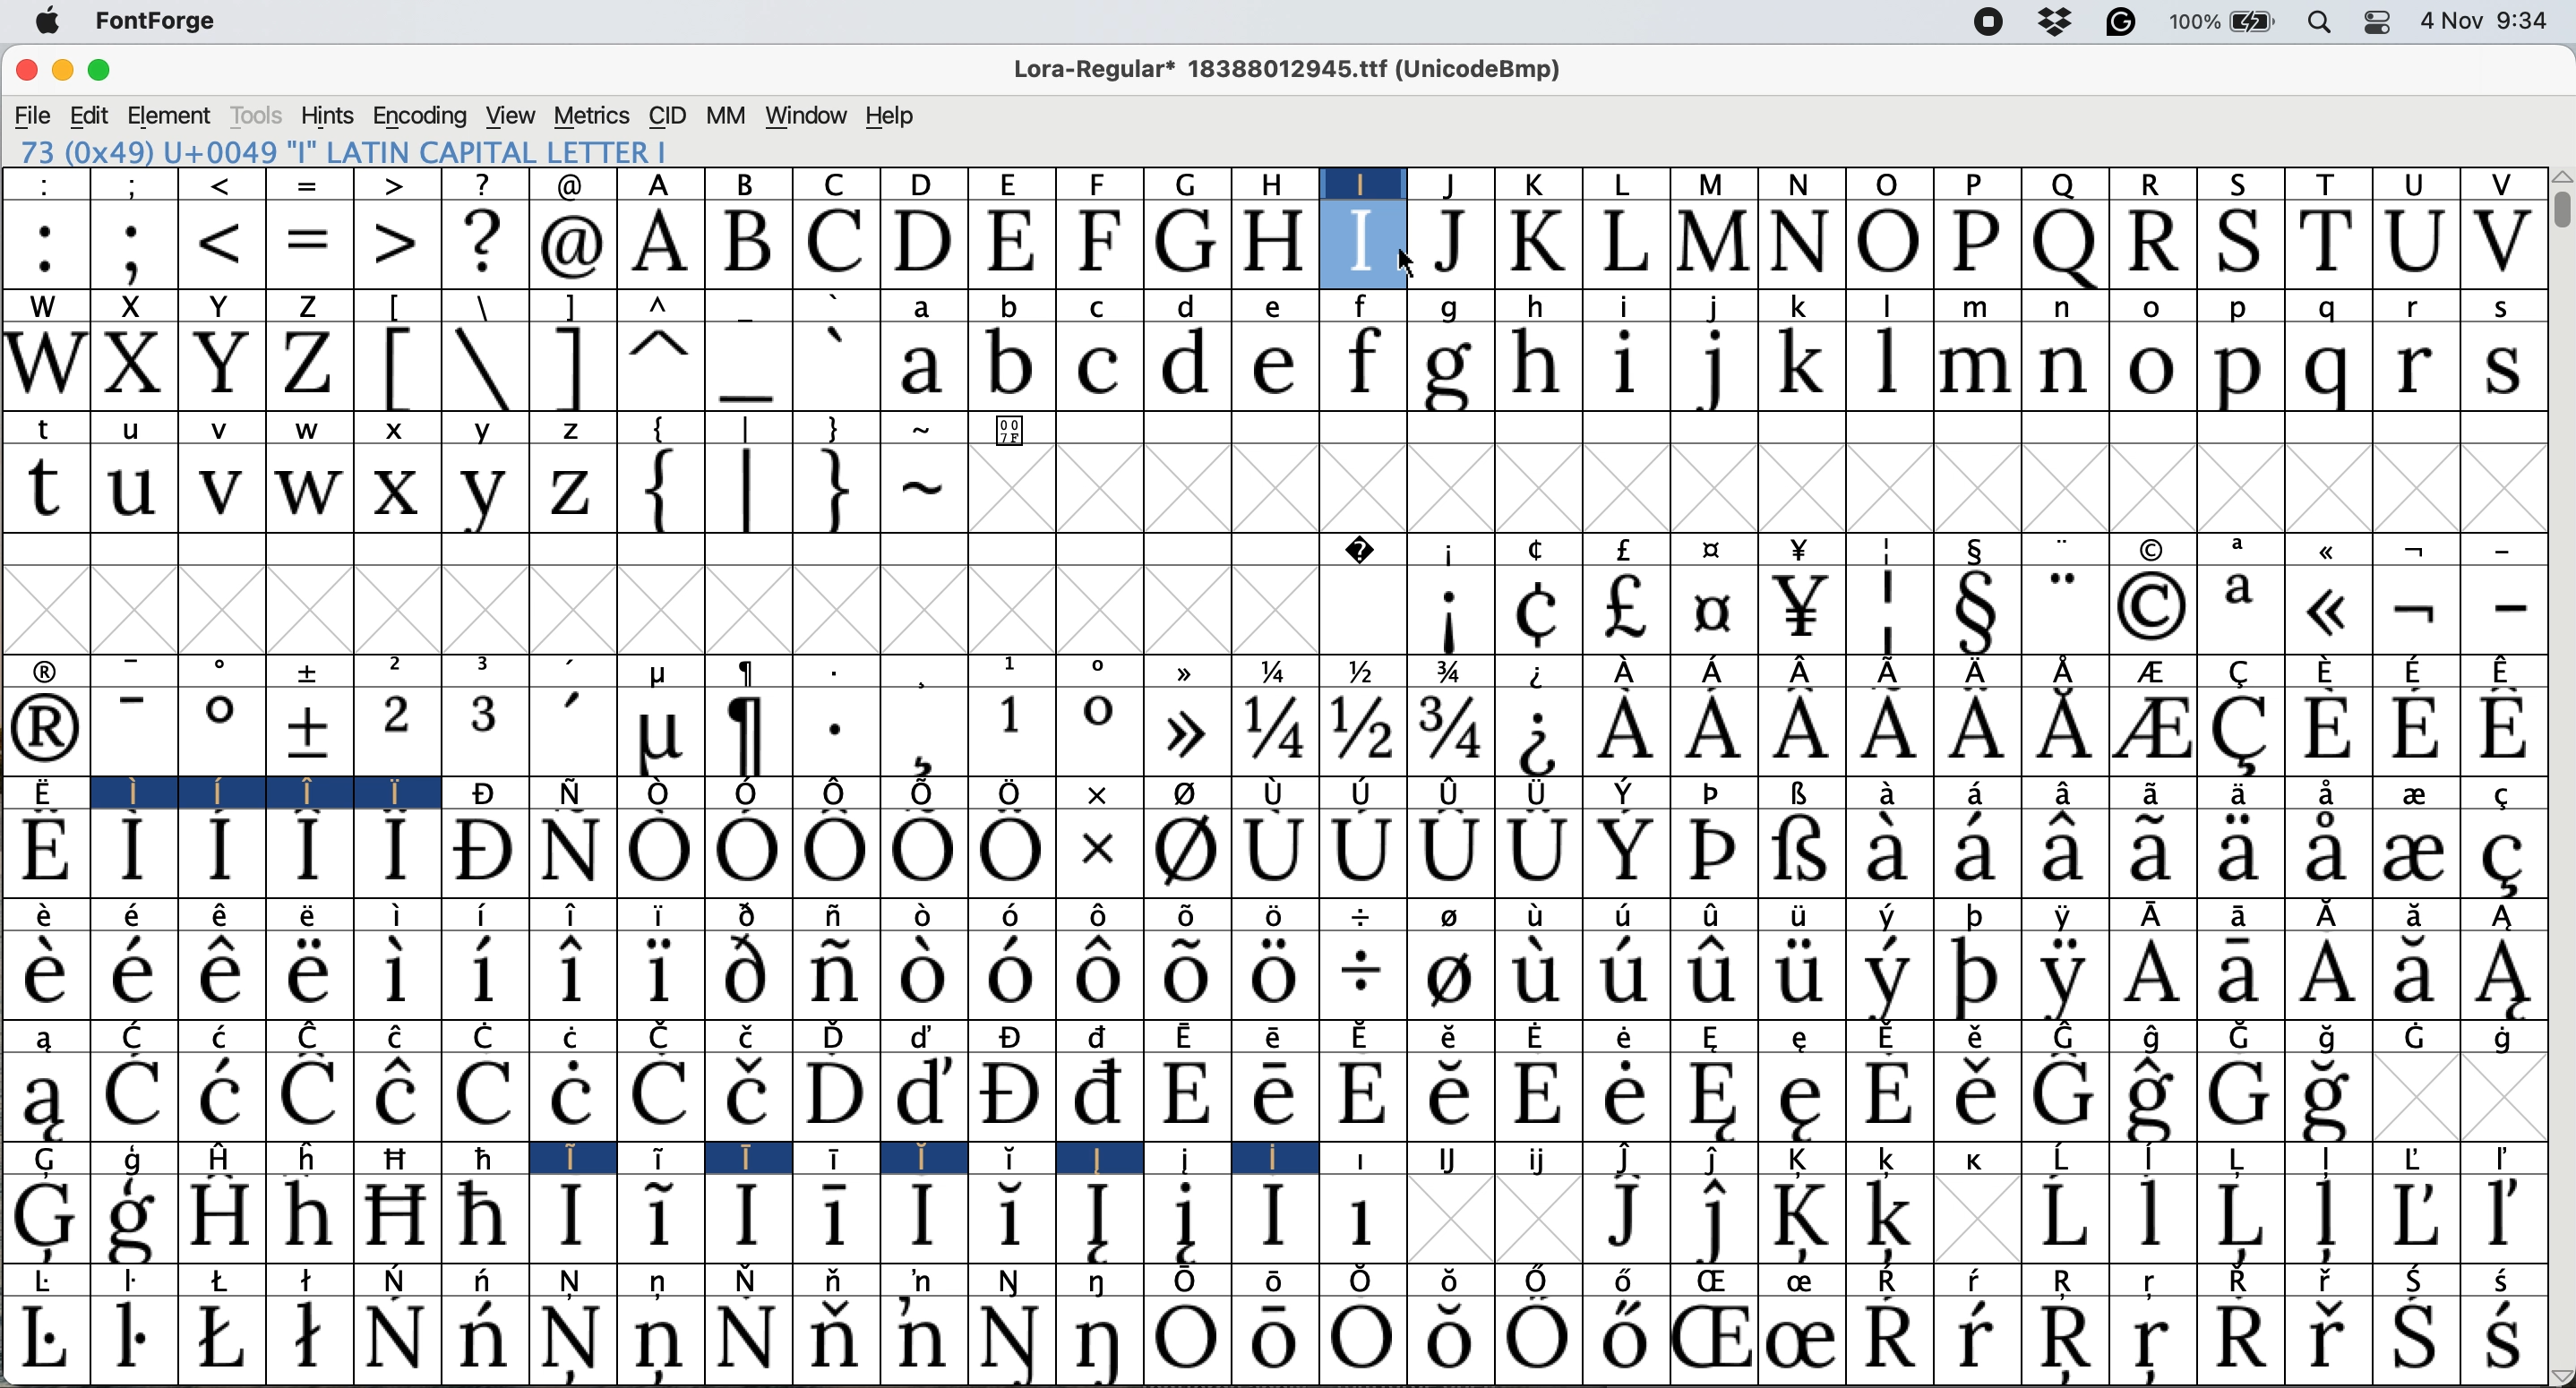 Image resolution: width=2576 pixels, height=1388 pixels. I want to click on Symbol, so click(1187, 1341).